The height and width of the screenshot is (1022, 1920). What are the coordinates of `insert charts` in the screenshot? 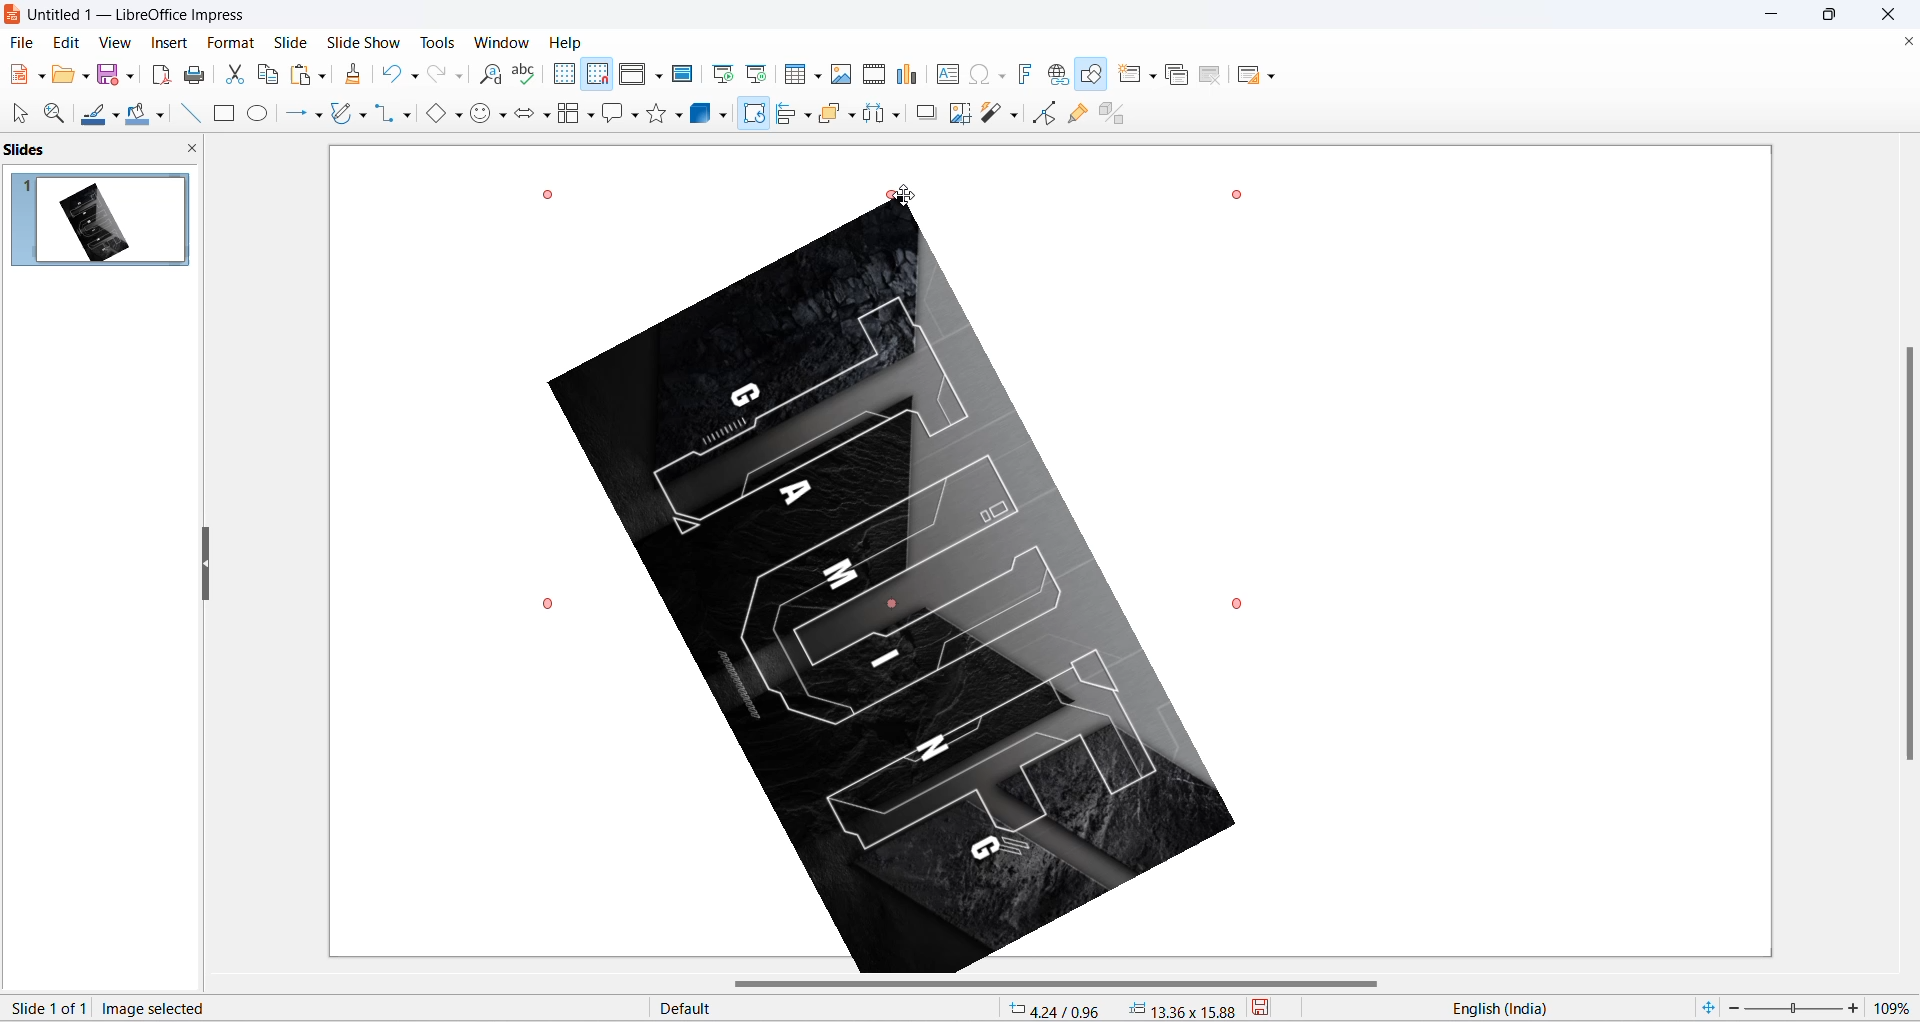 It's located at (908, 75).